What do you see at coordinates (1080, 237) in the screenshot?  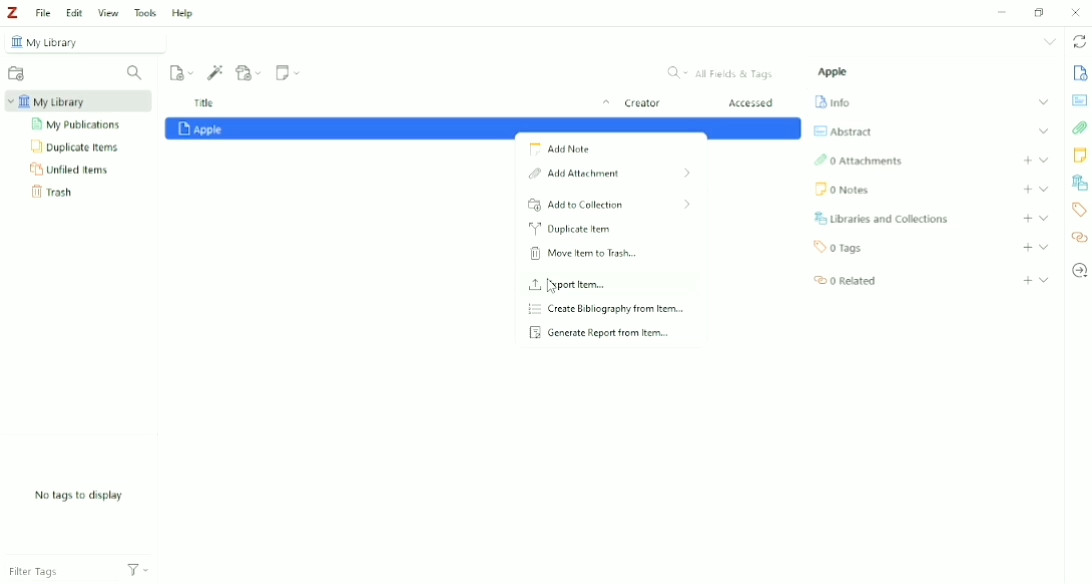 I see `Related` at bounding box center [1080, 237].